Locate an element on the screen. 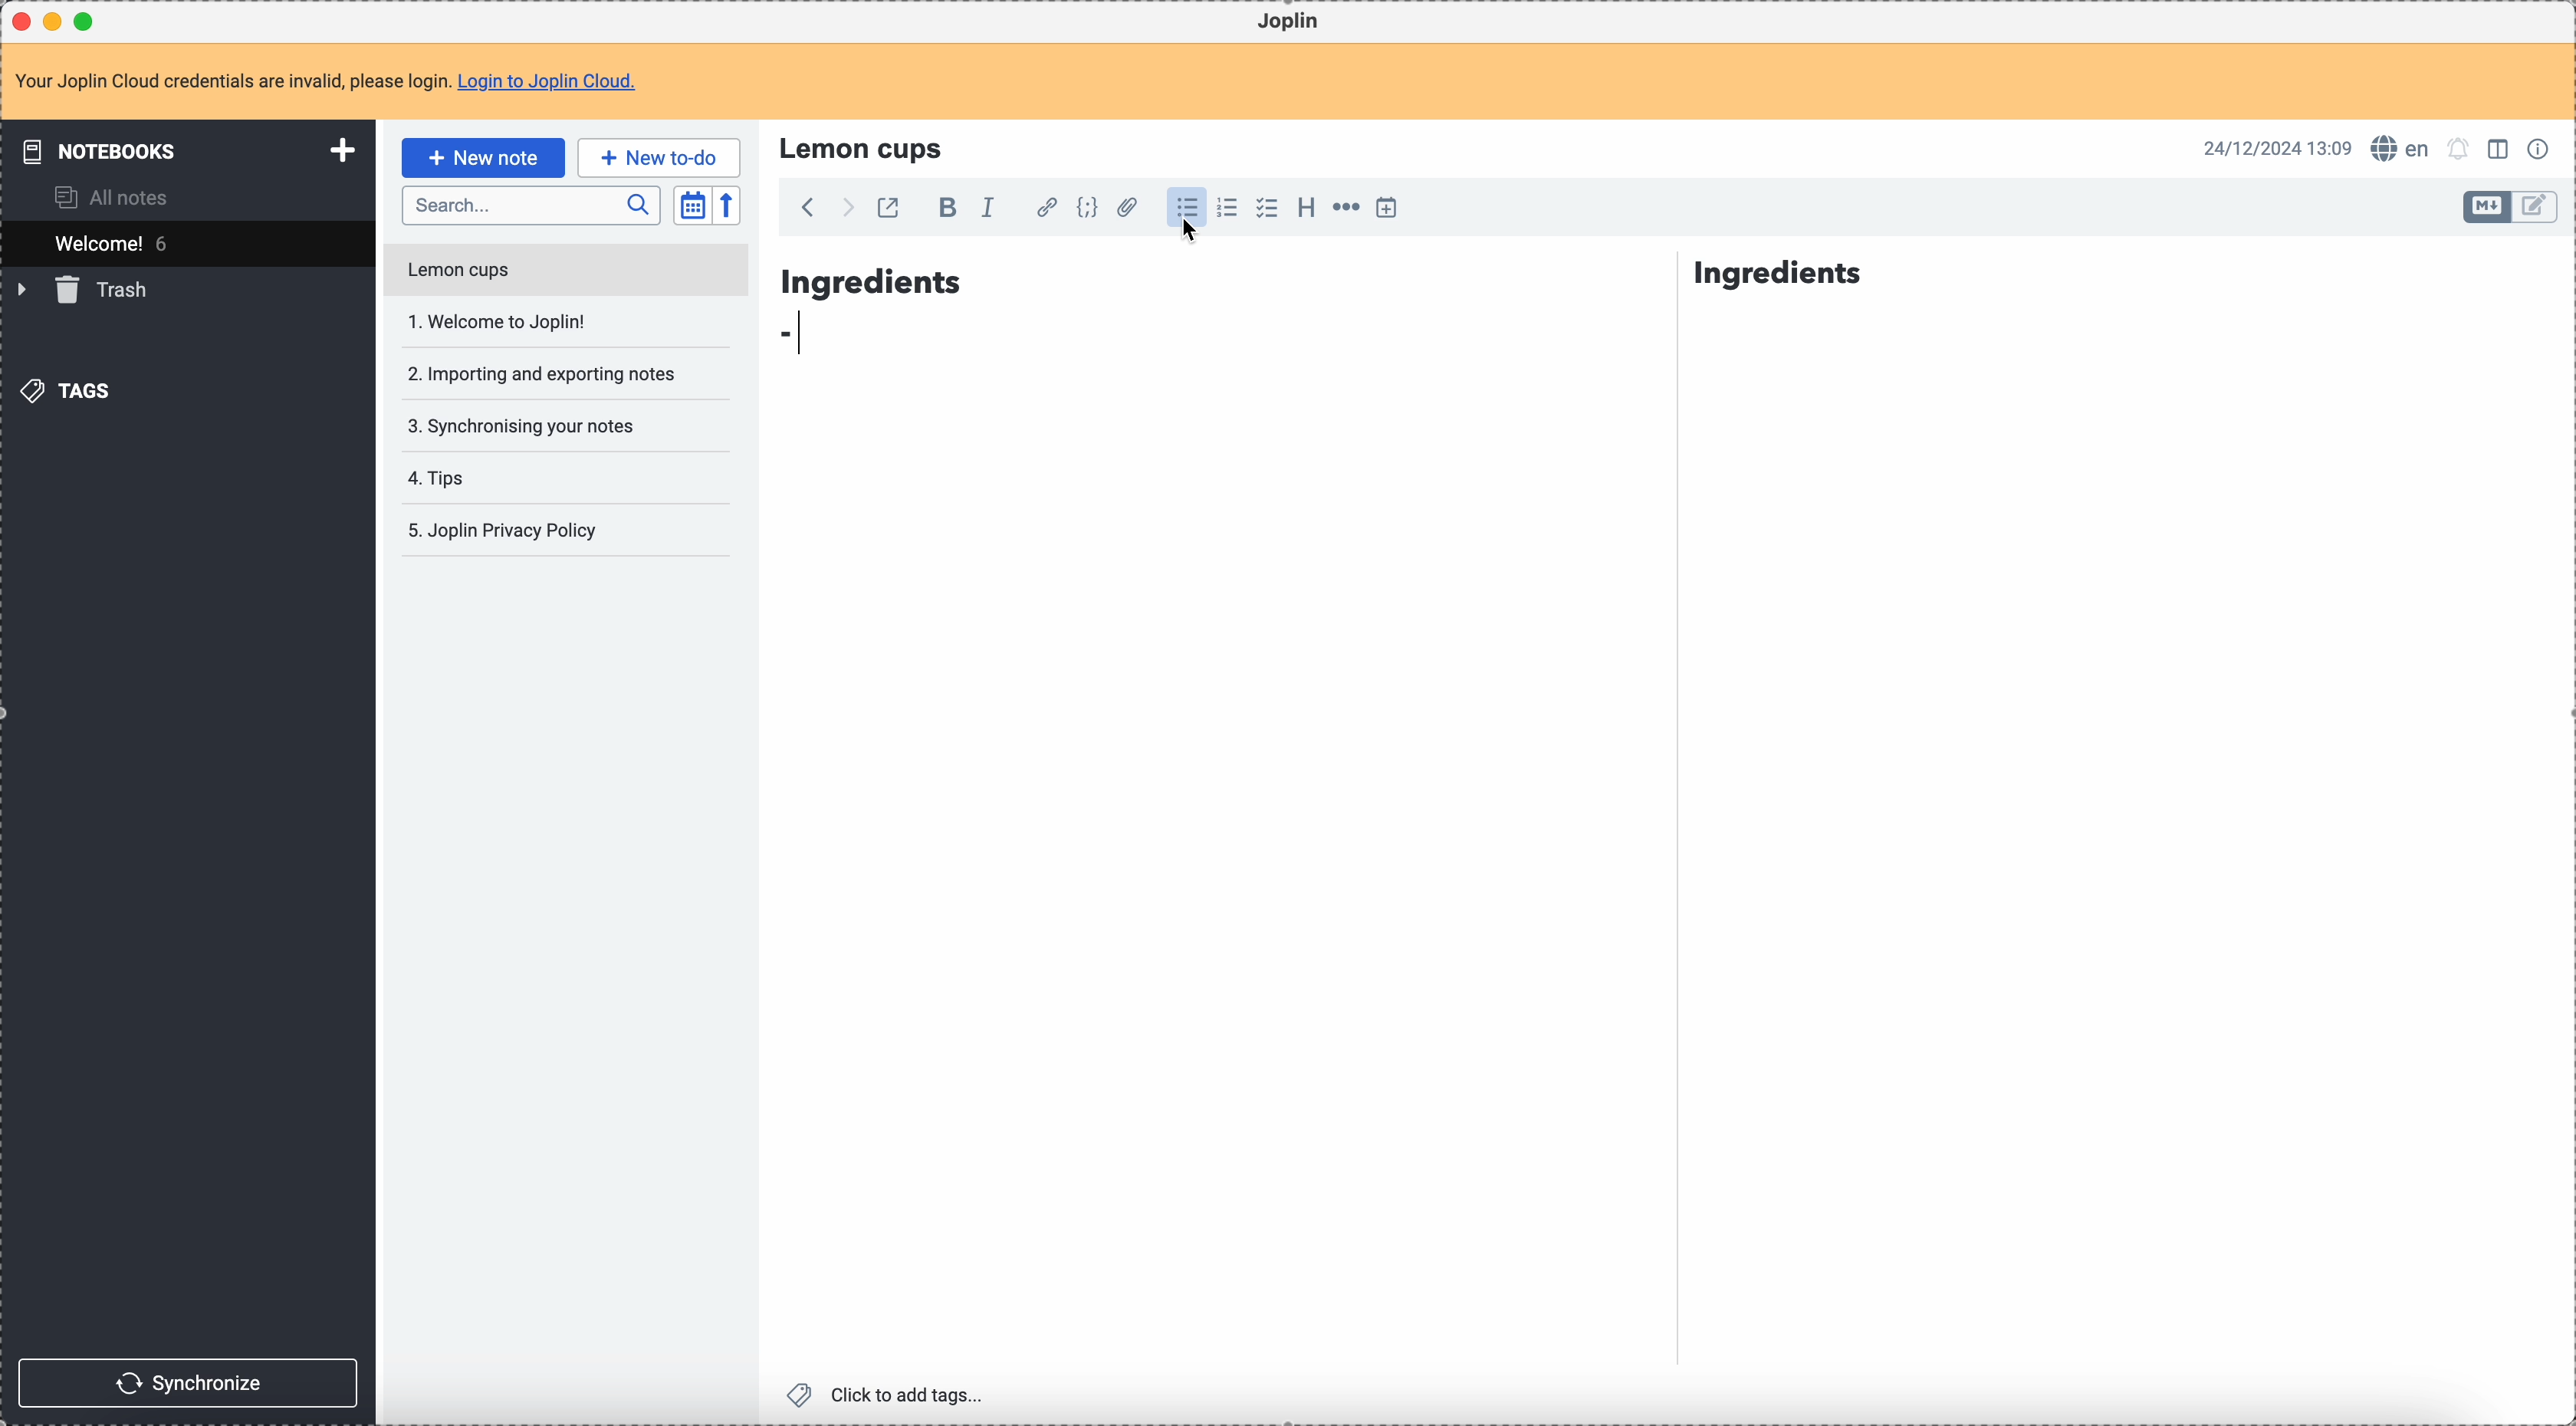 Image resolution: width=2576 pixels, height=1426 pixels. italic is located at coordinates (987, 206).